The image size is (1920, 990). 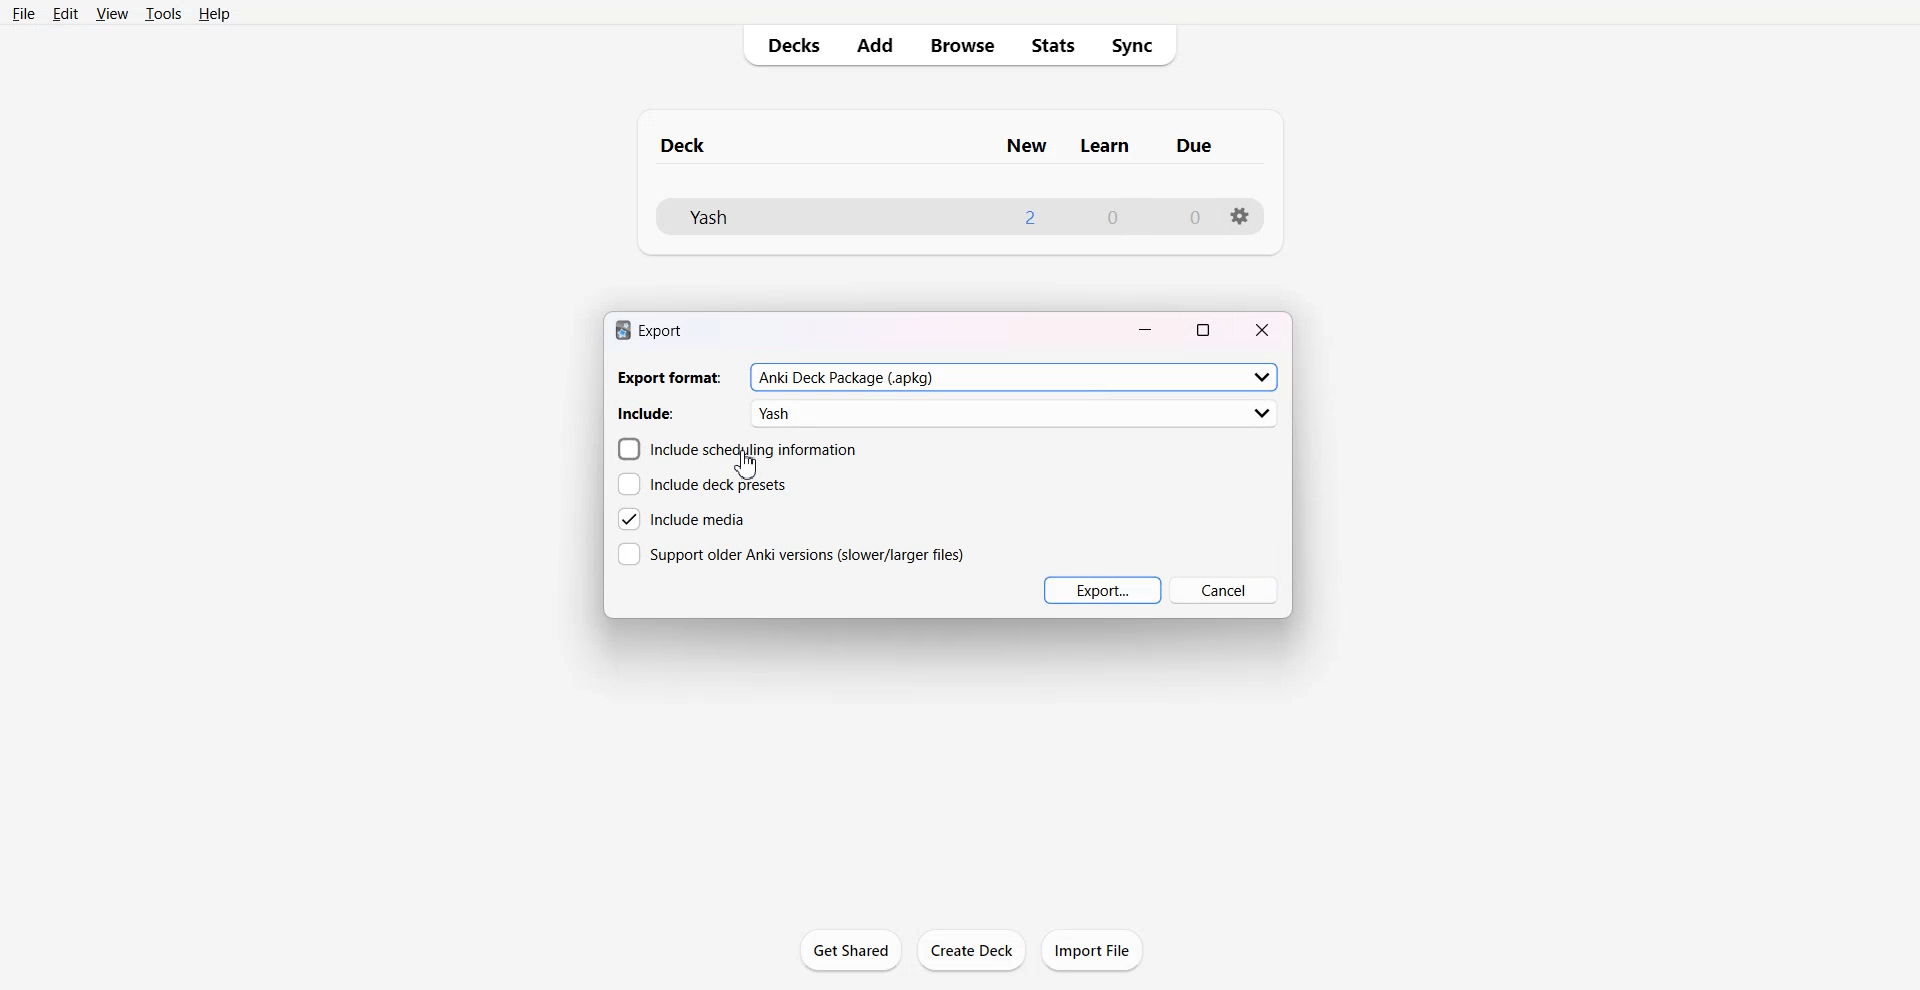 I want to click on options, so click(x=1240, y=216).